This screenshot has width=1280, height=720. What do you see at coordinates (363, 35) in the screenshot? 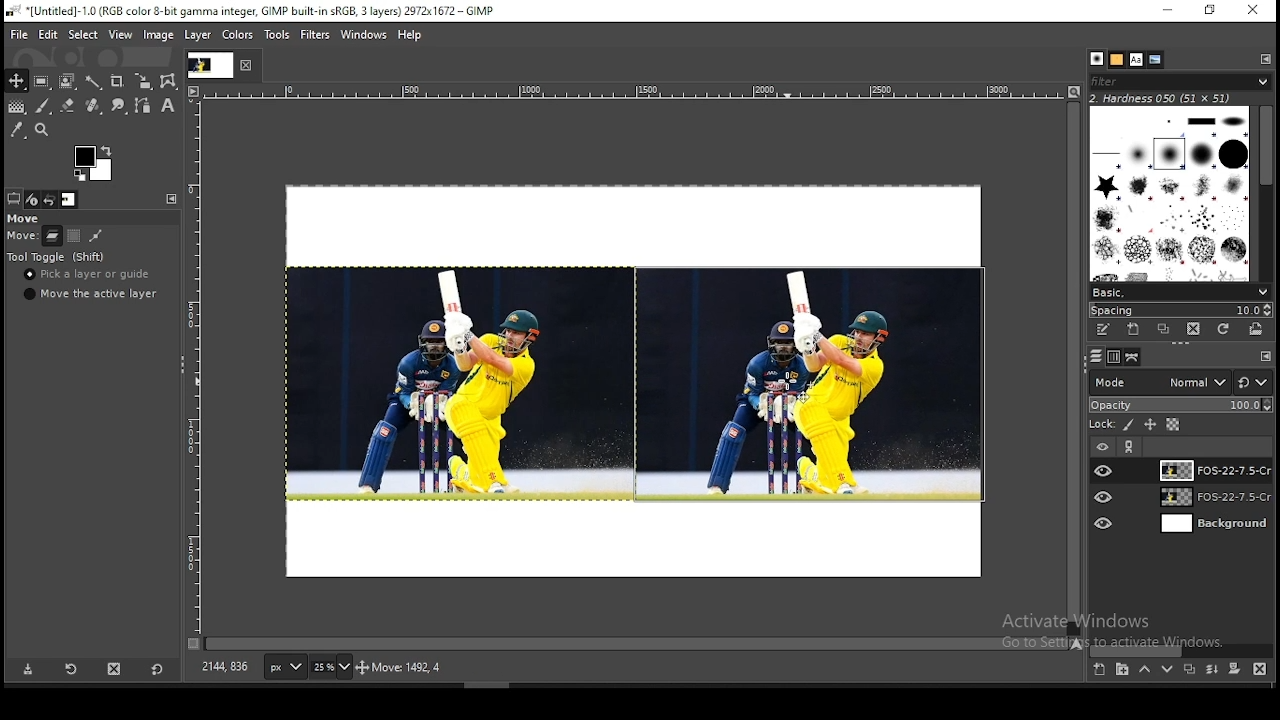
I see `windows` at bounding box center [363, 35].